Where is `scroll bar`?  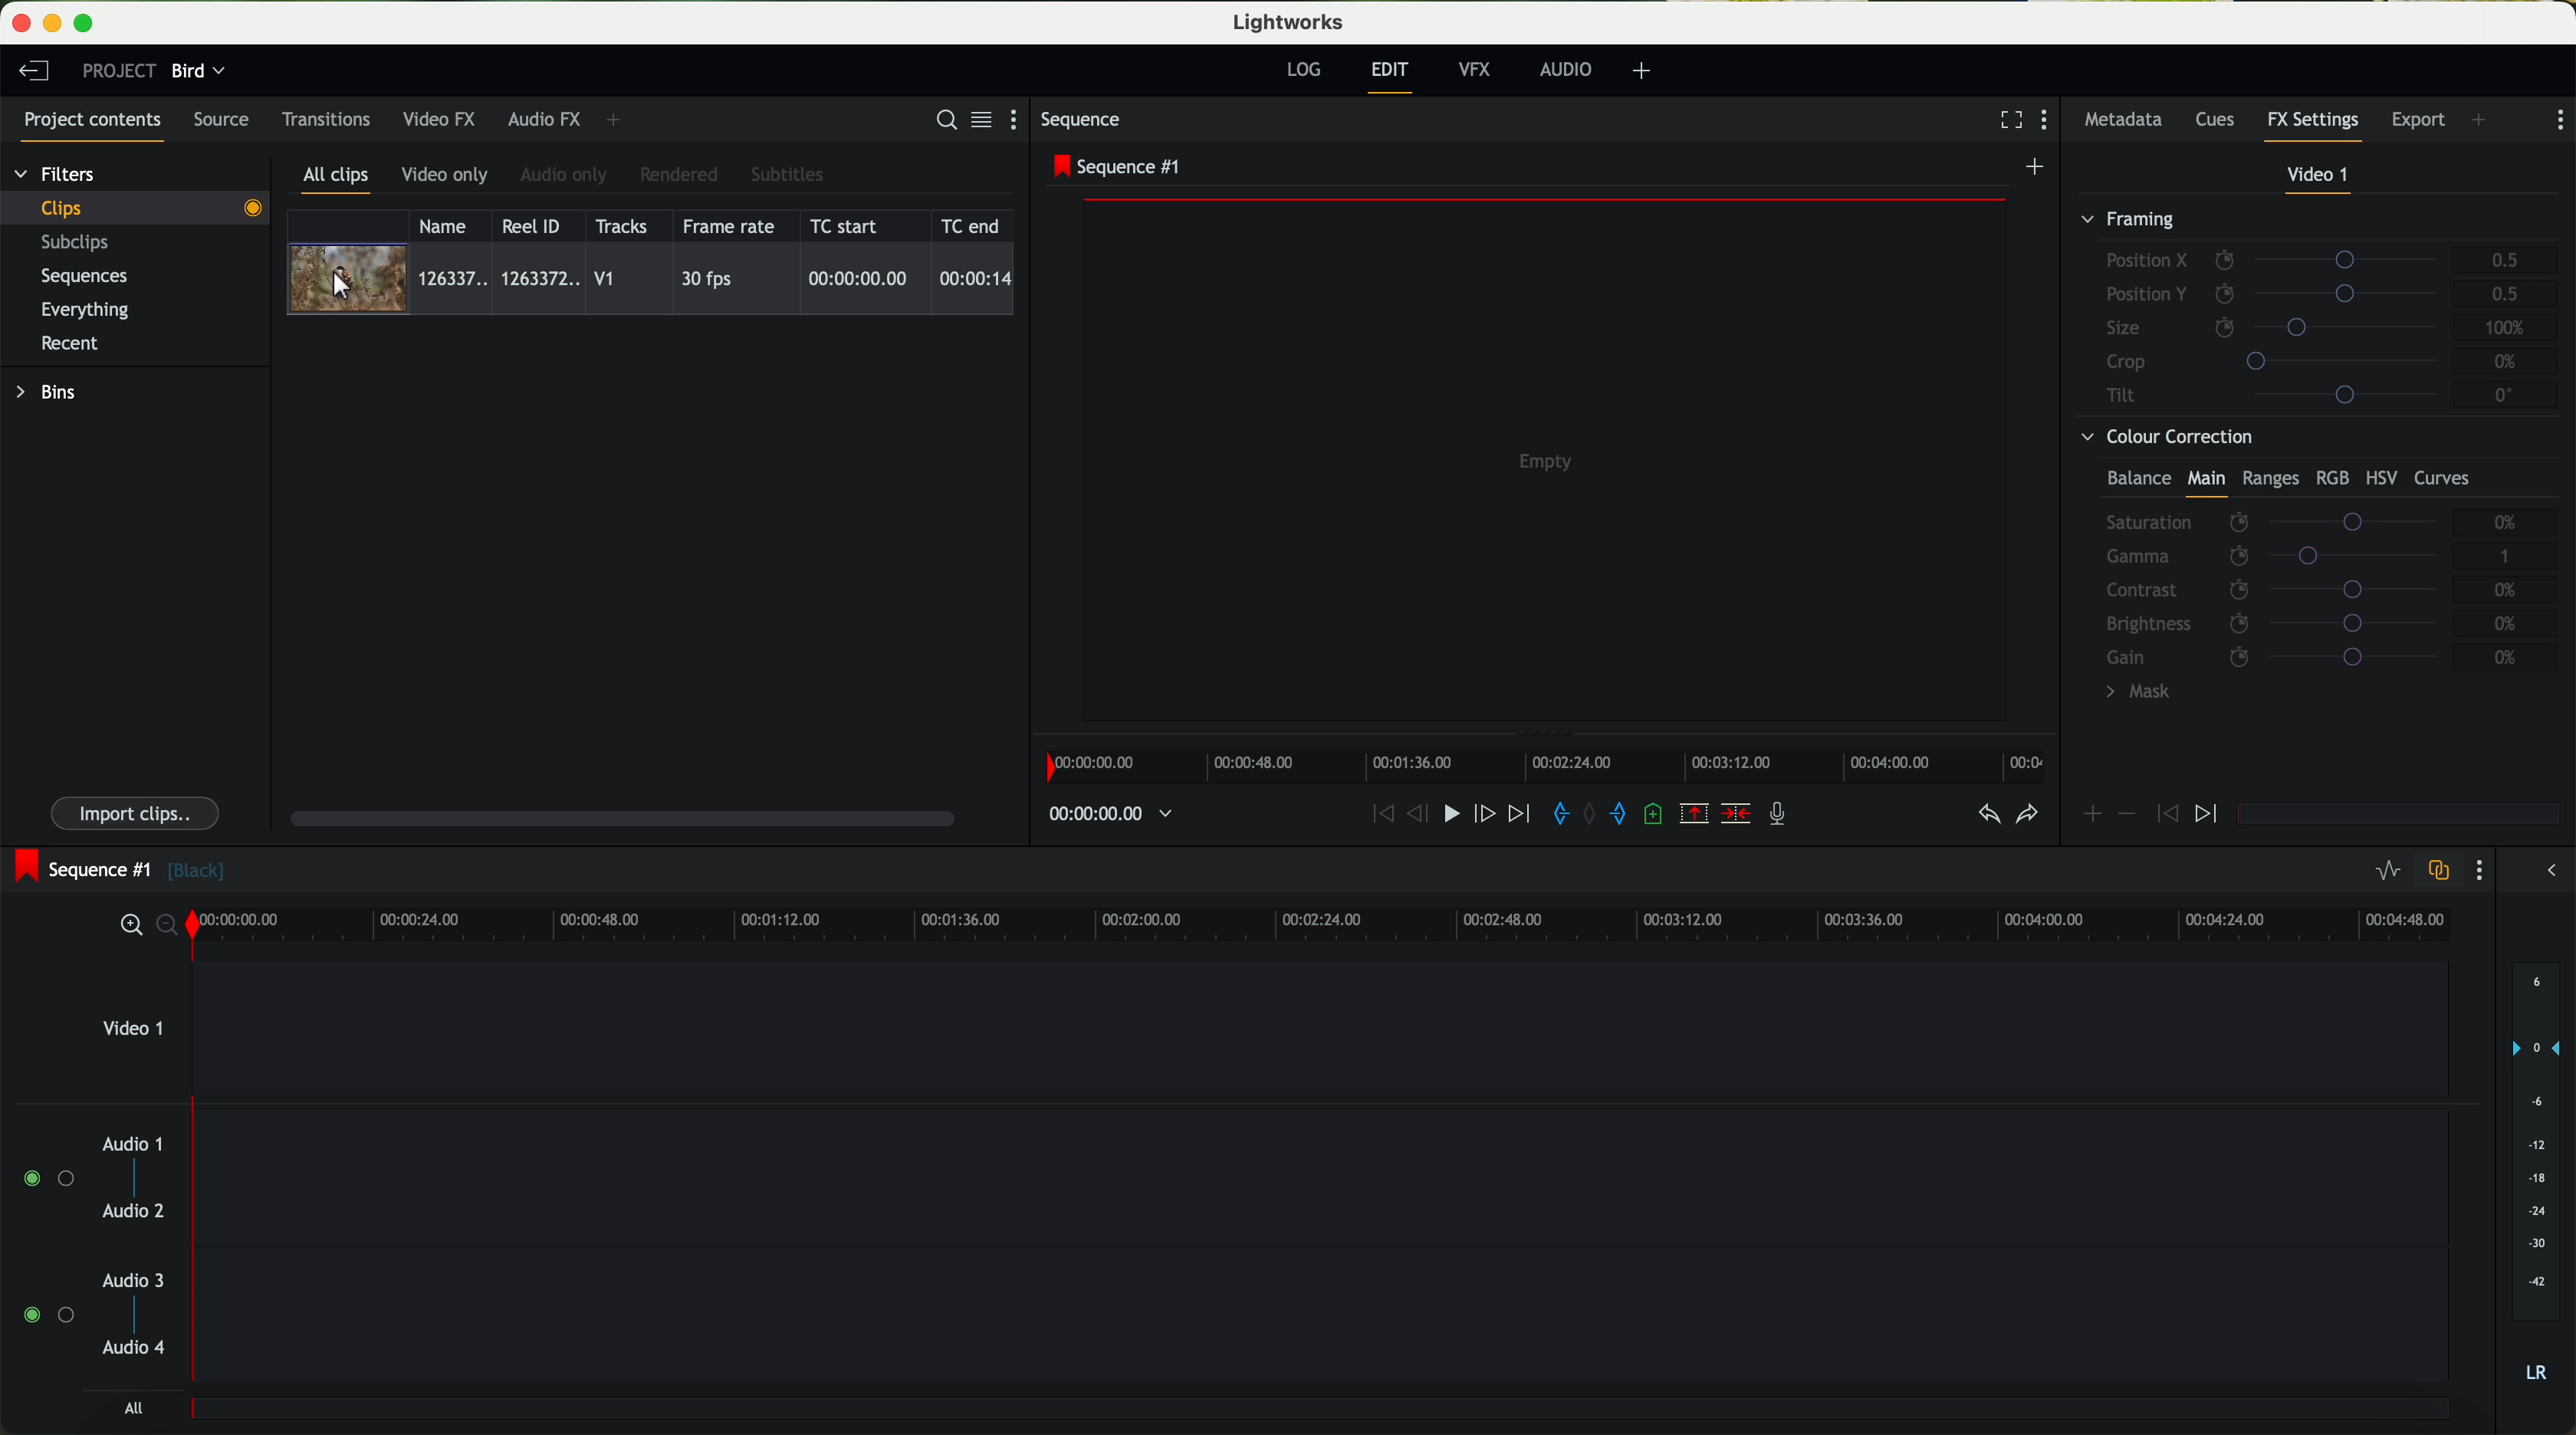
scroll bar is located at coordinates (620, 817).